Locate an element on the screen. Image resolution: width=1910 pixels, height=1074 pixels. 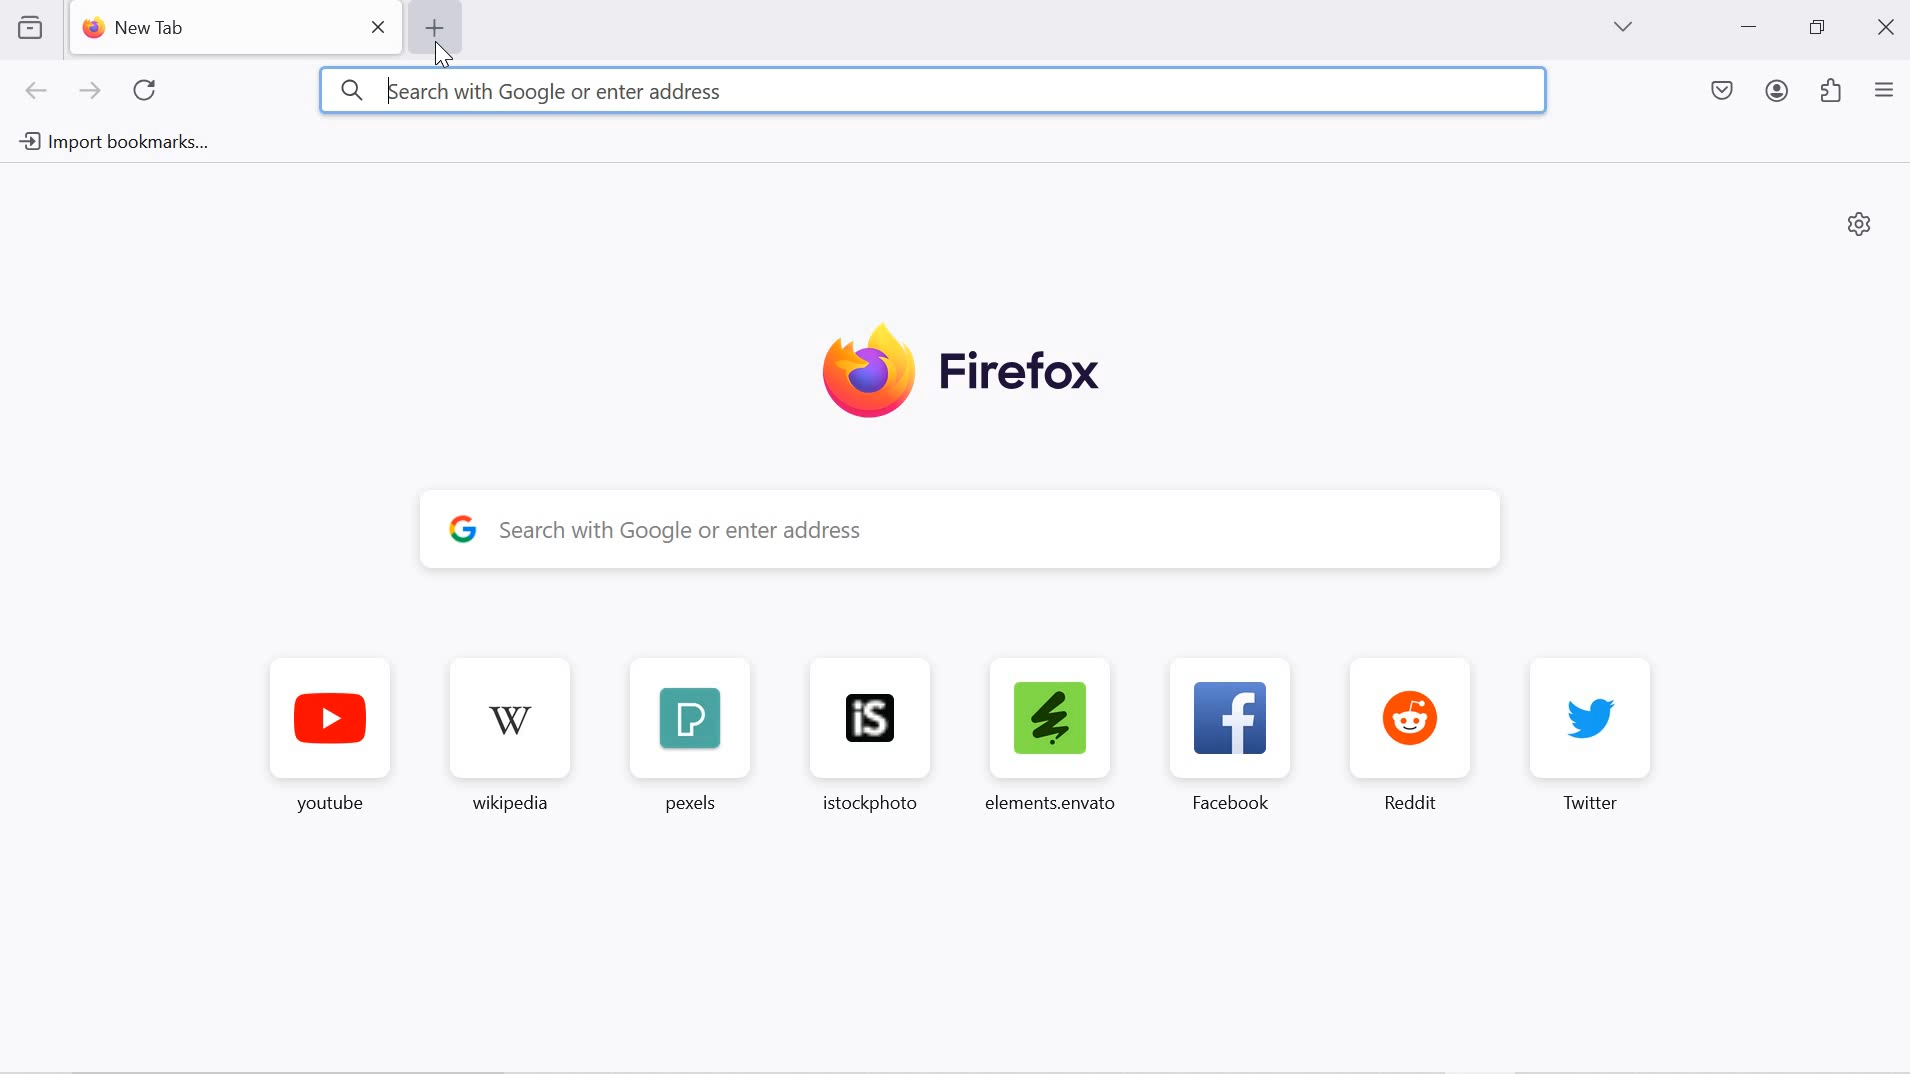
go forward is located at coordinates (90, 94).